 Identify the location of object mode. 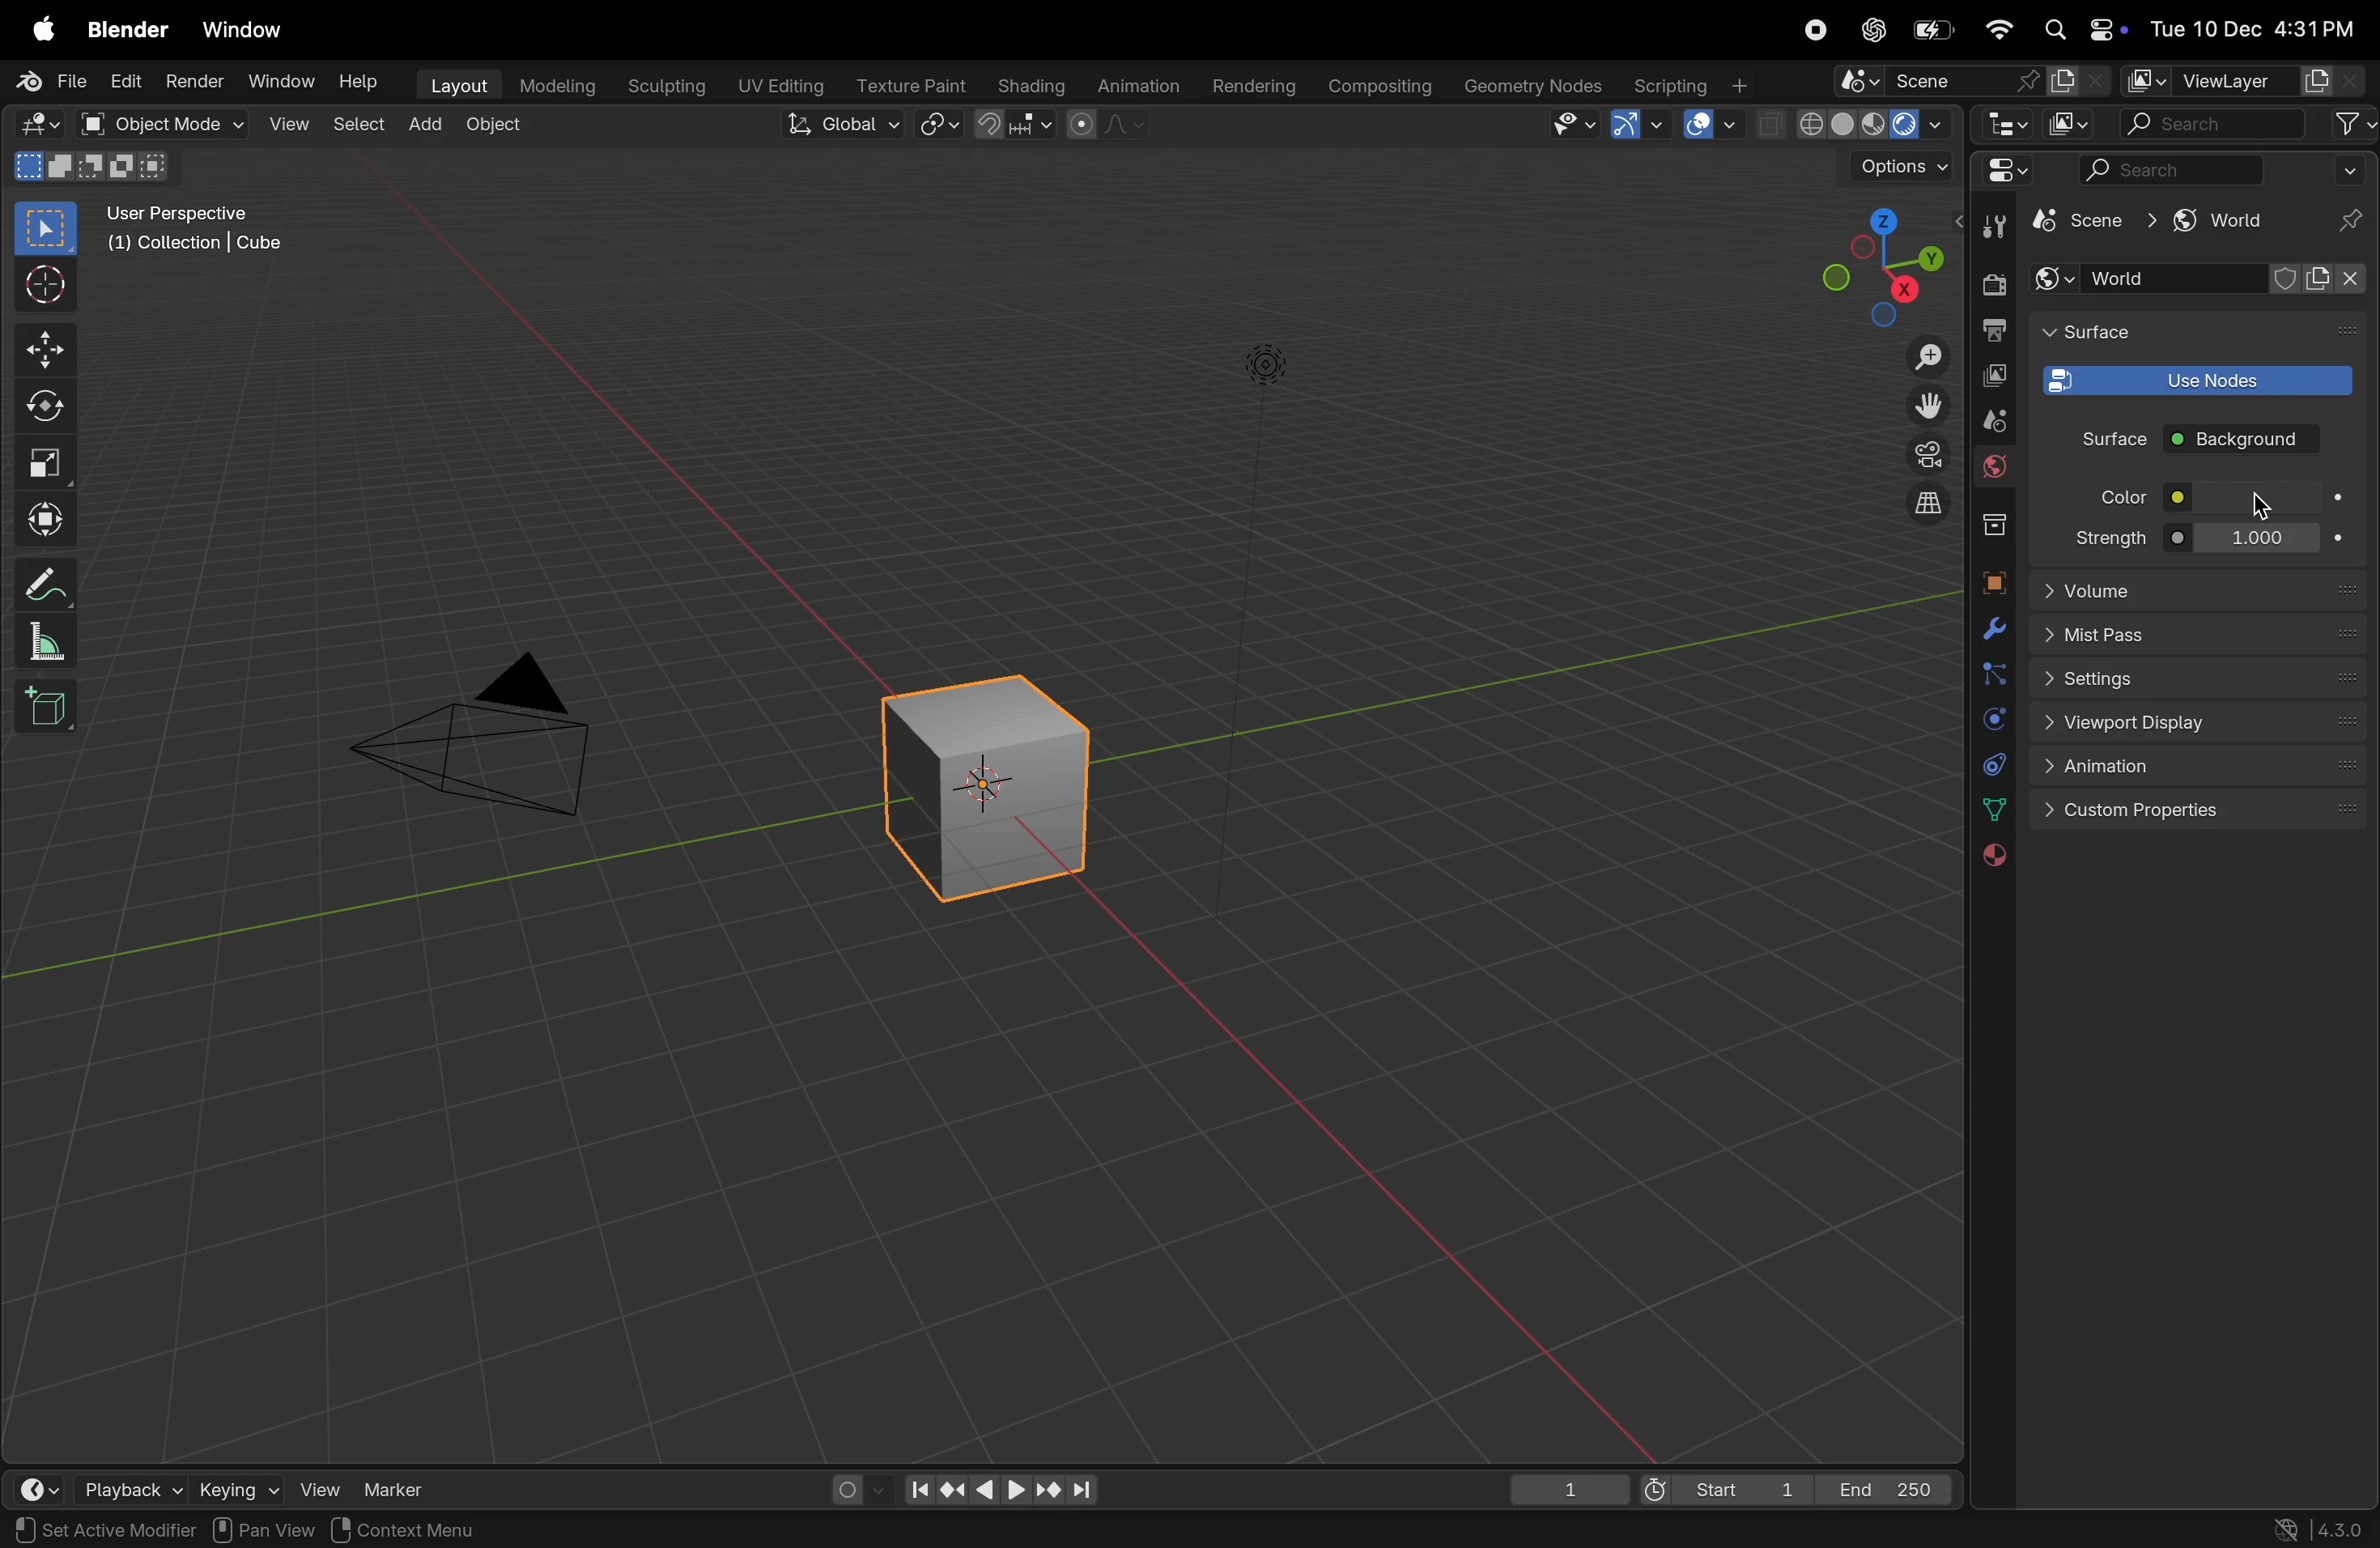
(166, 124).